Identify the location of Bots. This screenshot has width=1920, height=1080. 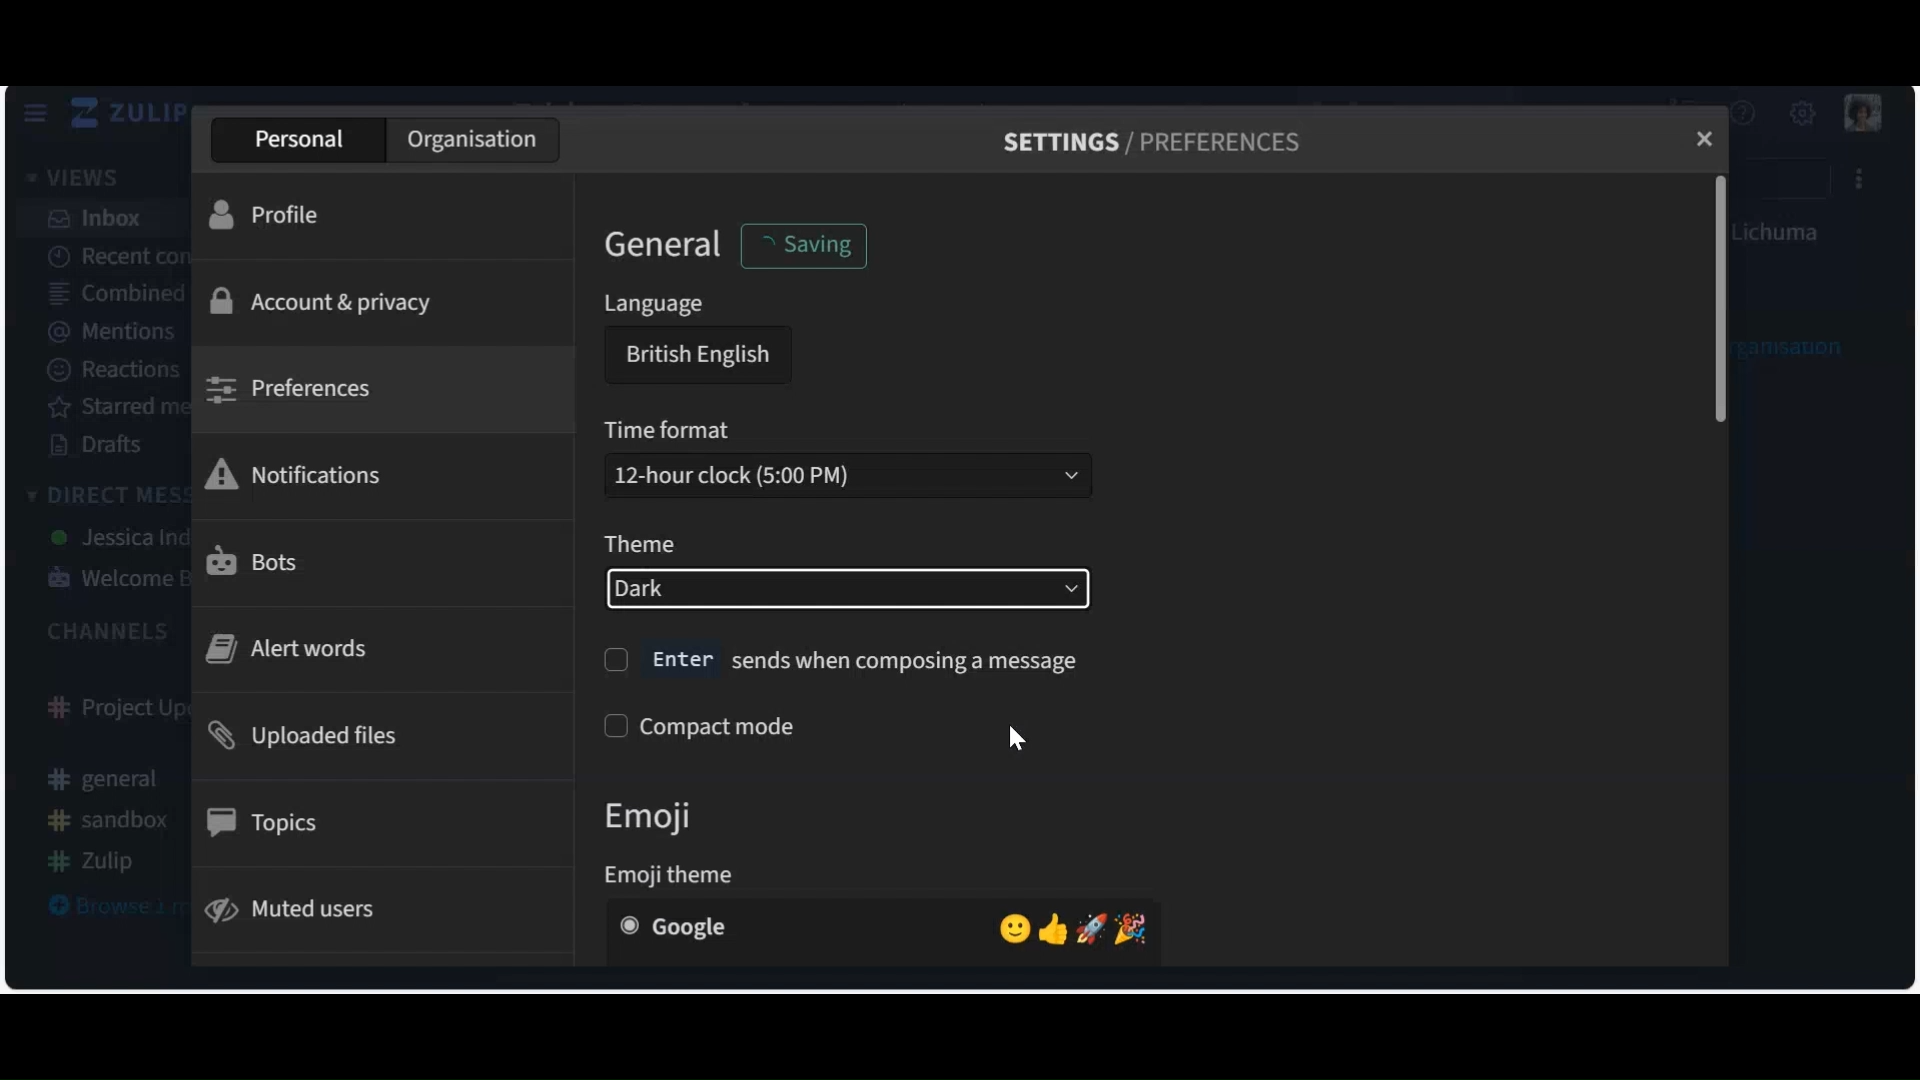
(256, 560).